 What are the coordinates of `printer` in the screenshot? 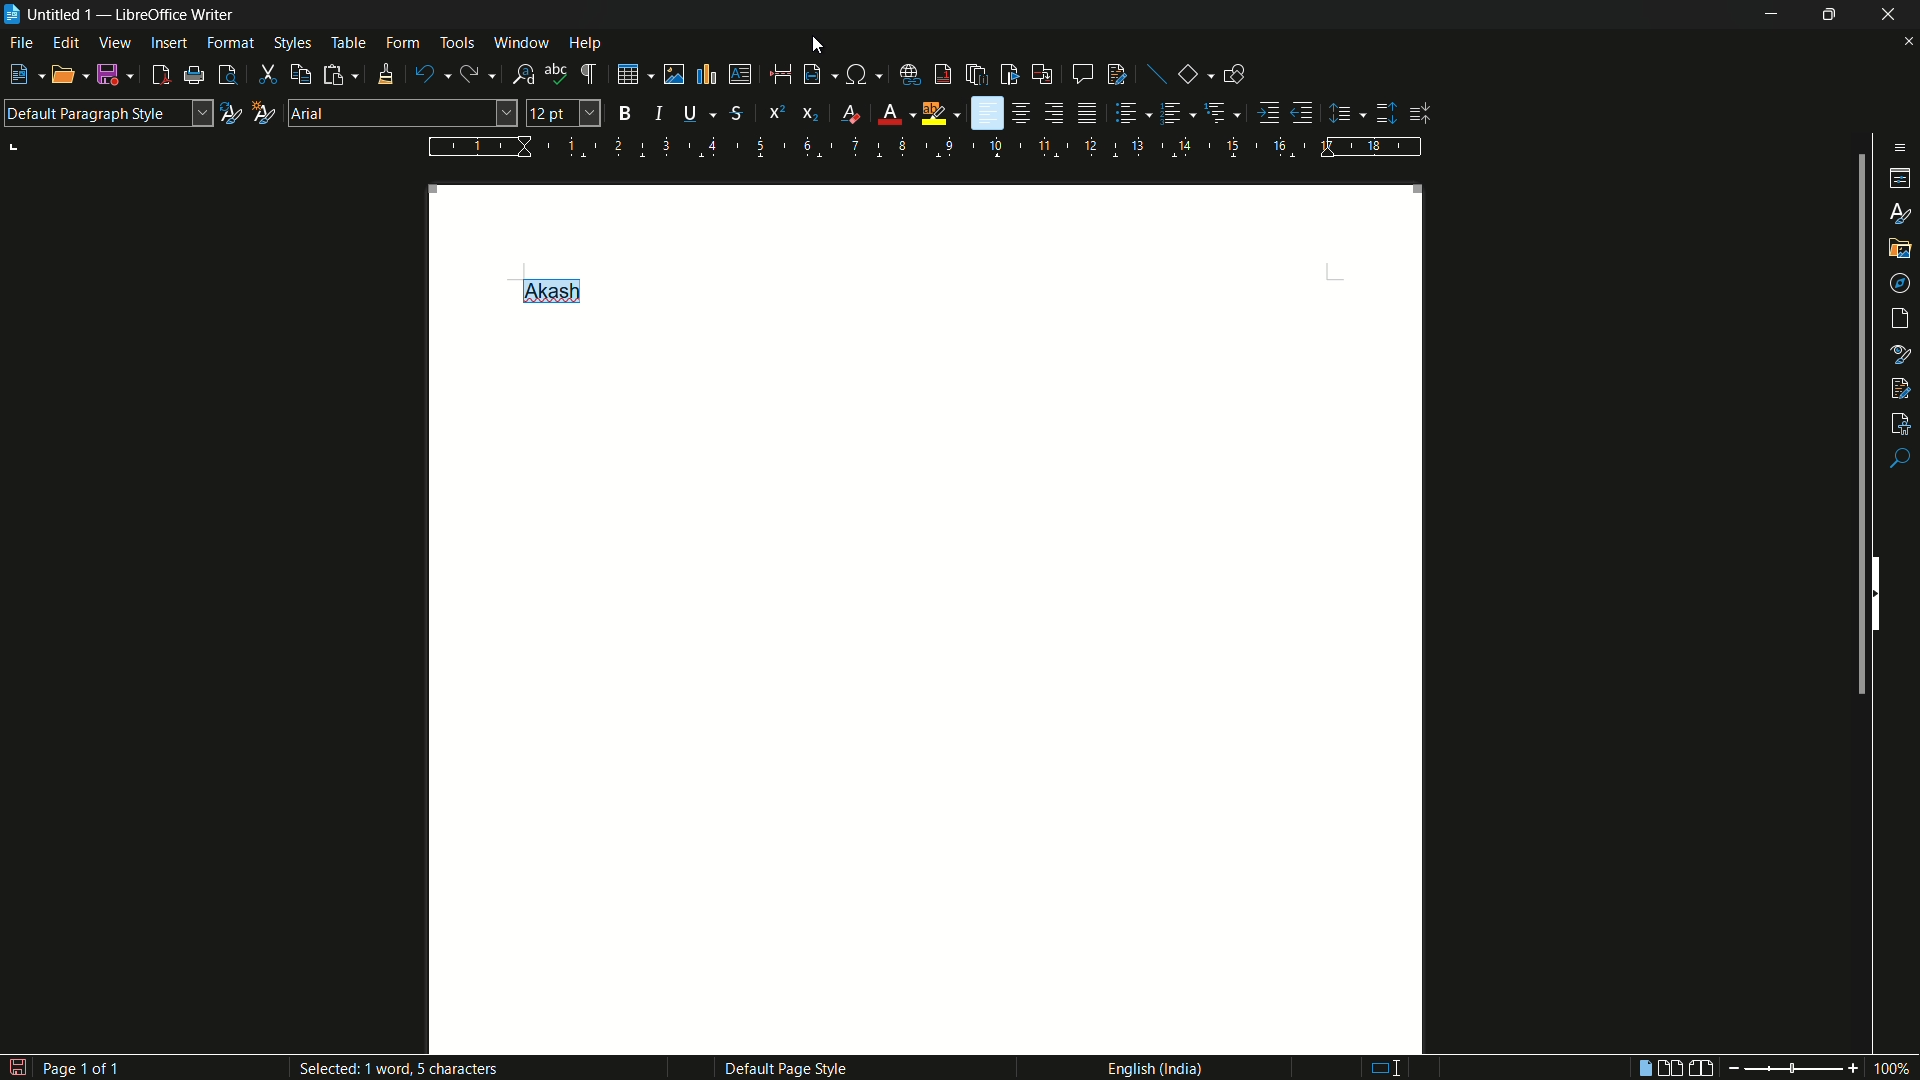 It's located at (195, 76).